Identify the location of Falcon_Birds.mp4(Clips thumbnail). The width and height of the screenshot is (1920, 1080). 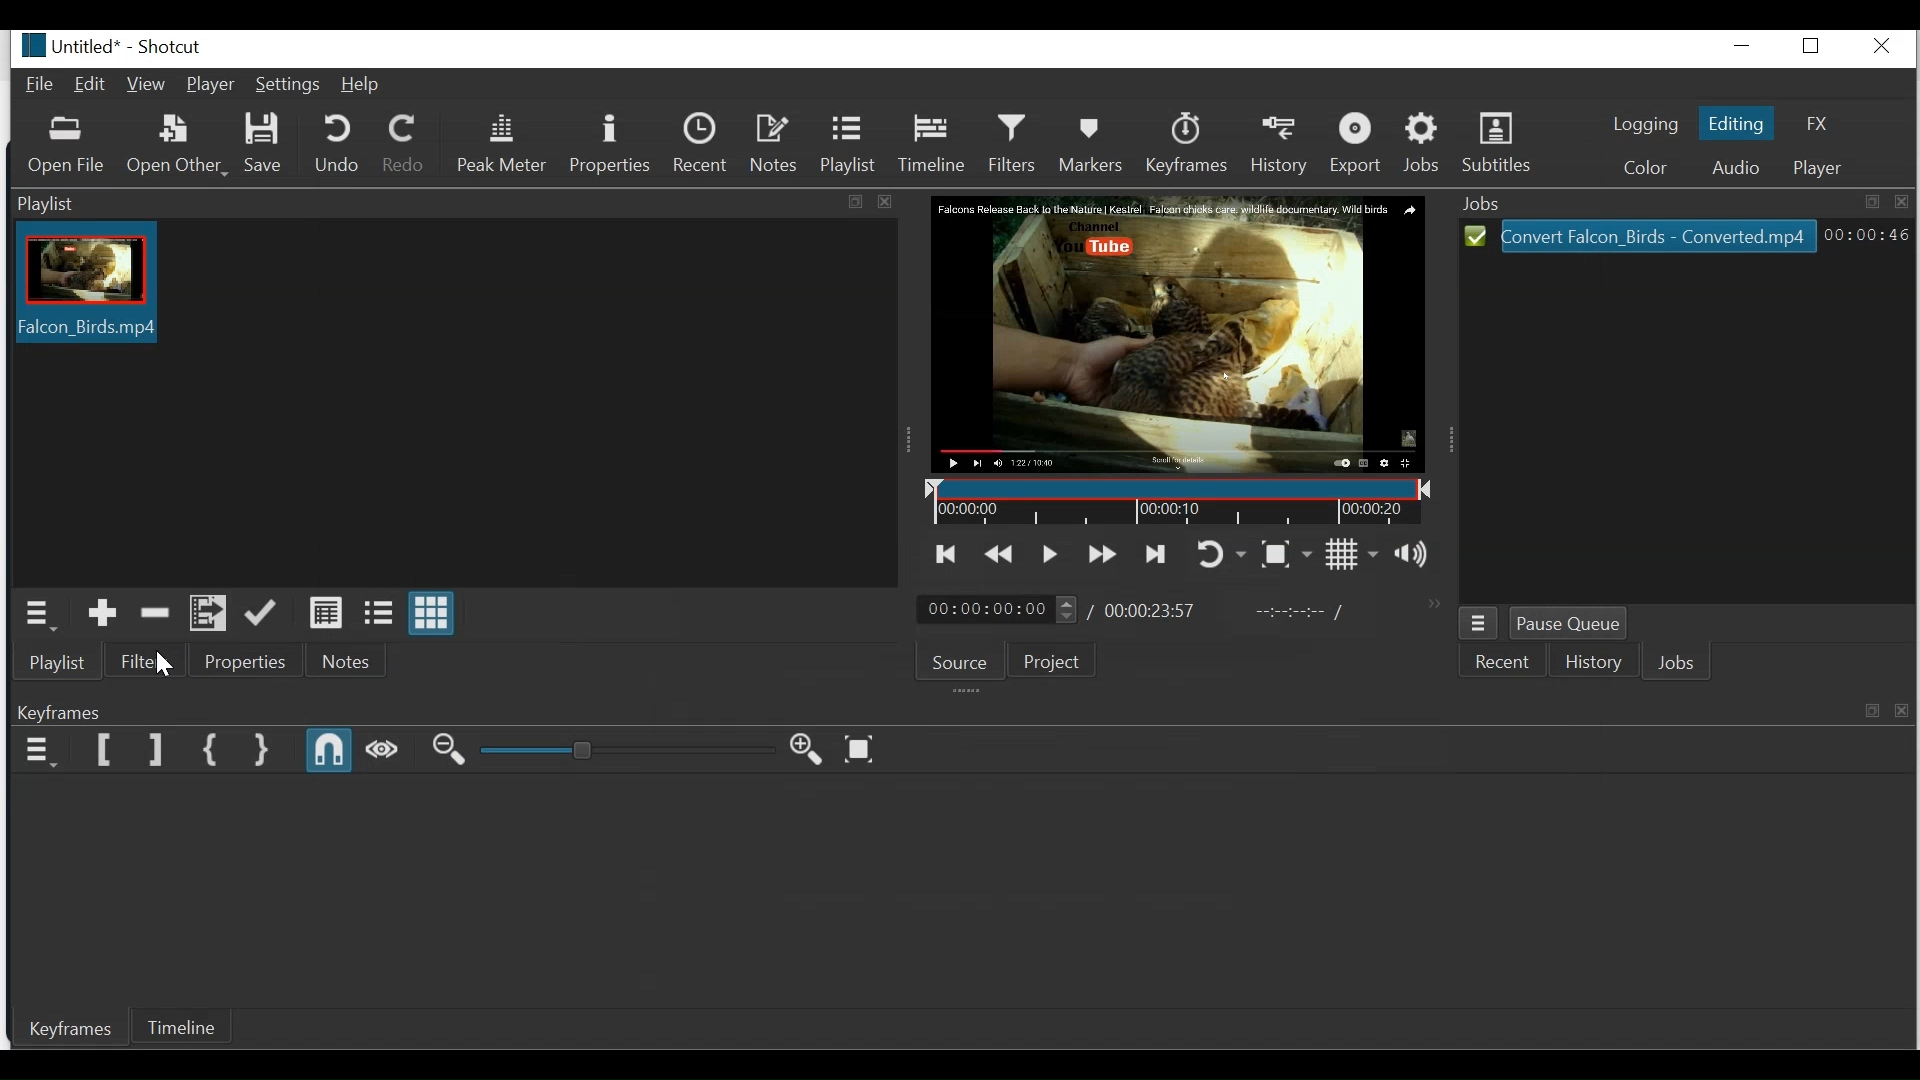
(86, 287).